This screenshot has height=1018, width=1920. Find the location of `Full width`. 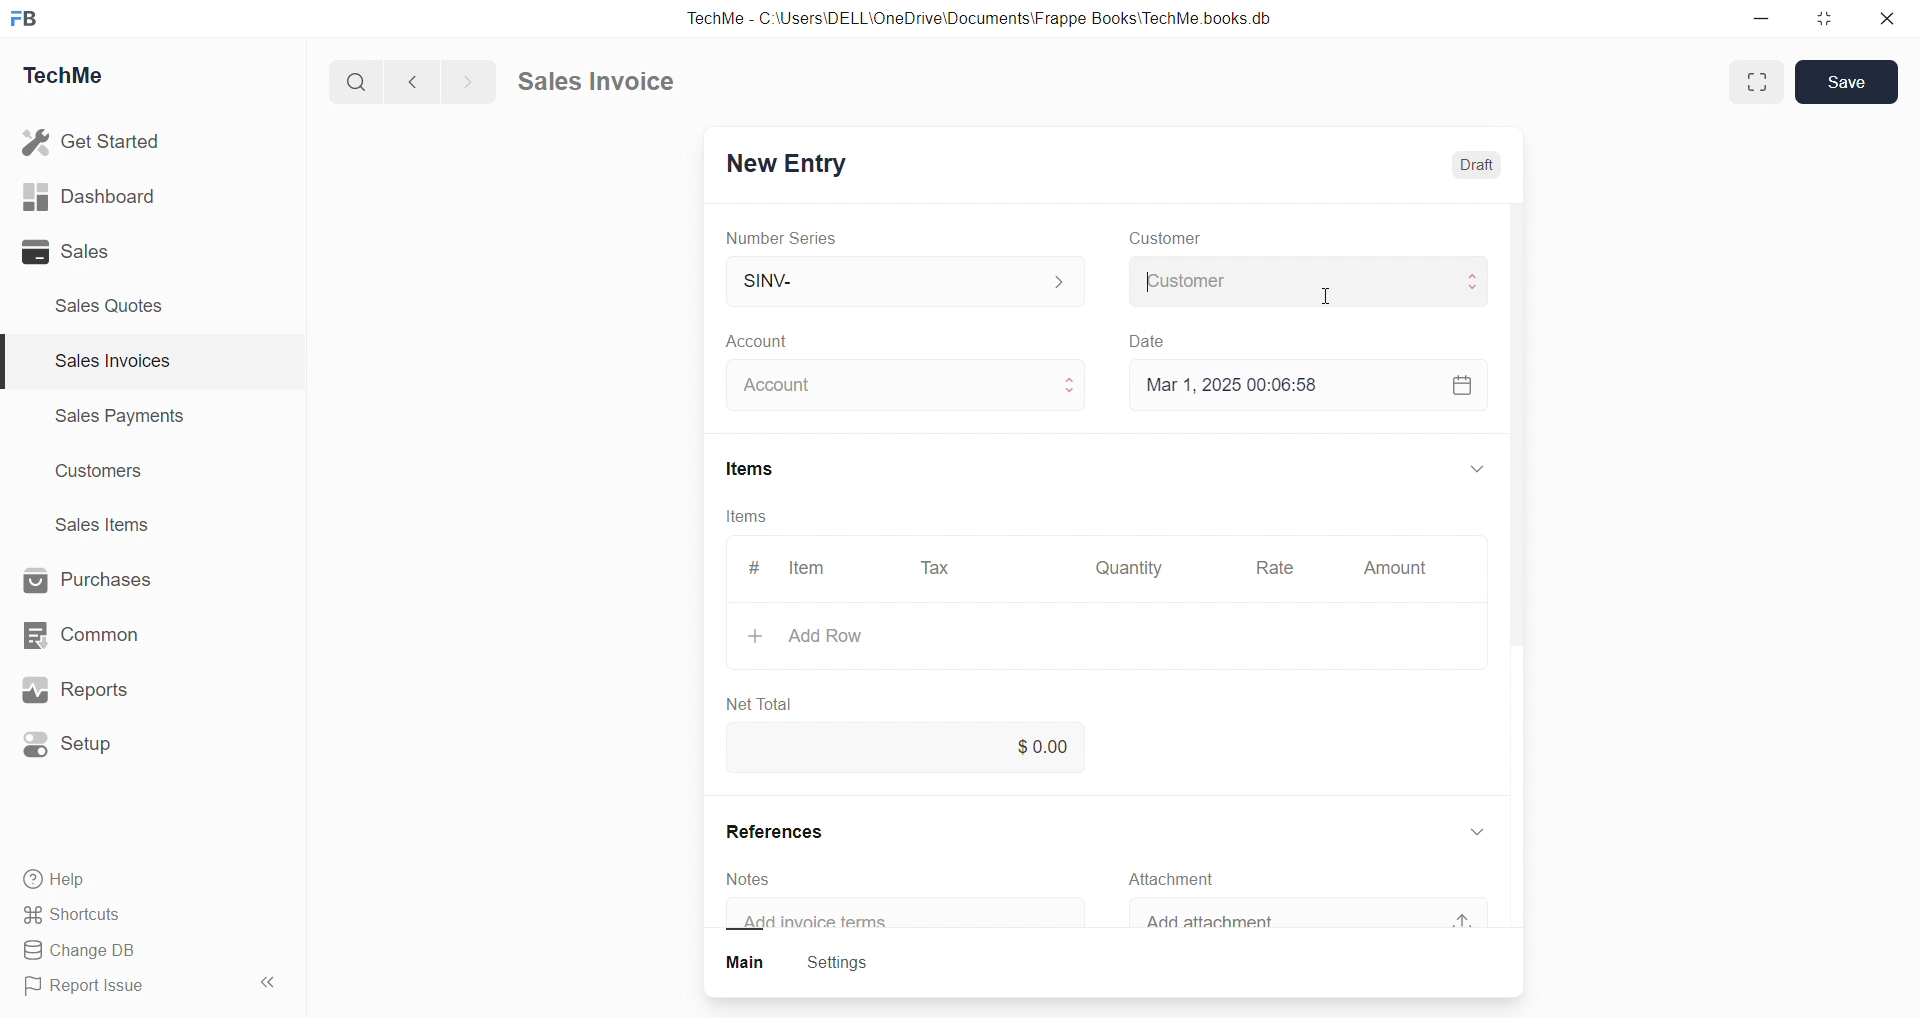

Full width is located at coordinates (1754, 81).